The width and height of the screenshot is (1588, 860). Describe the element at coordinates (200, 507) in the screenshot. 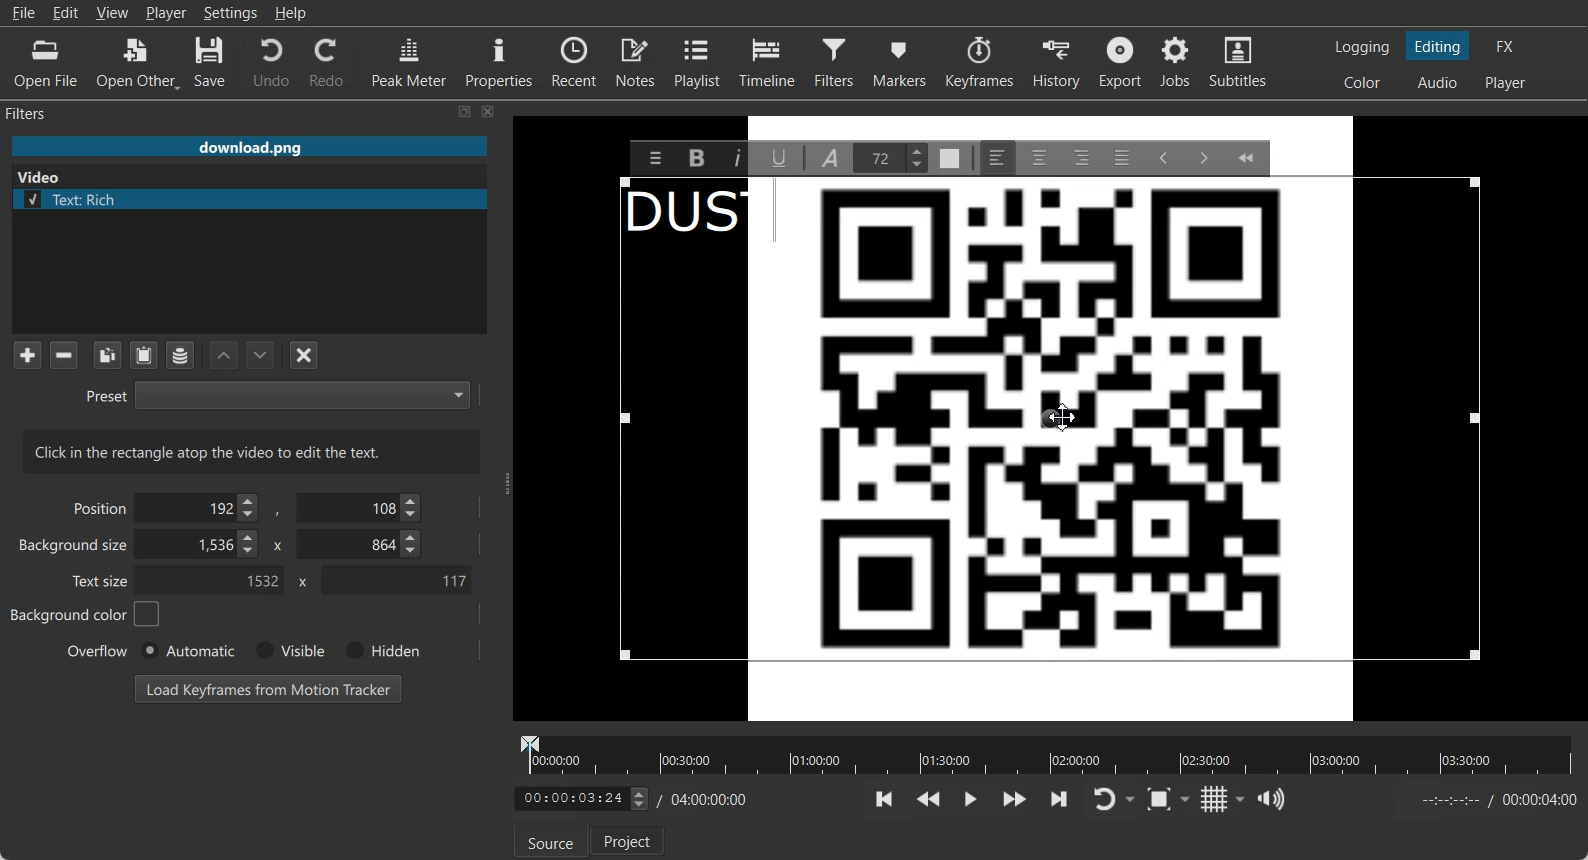

I see `Position Adjuster X- Coordinate` at that location.